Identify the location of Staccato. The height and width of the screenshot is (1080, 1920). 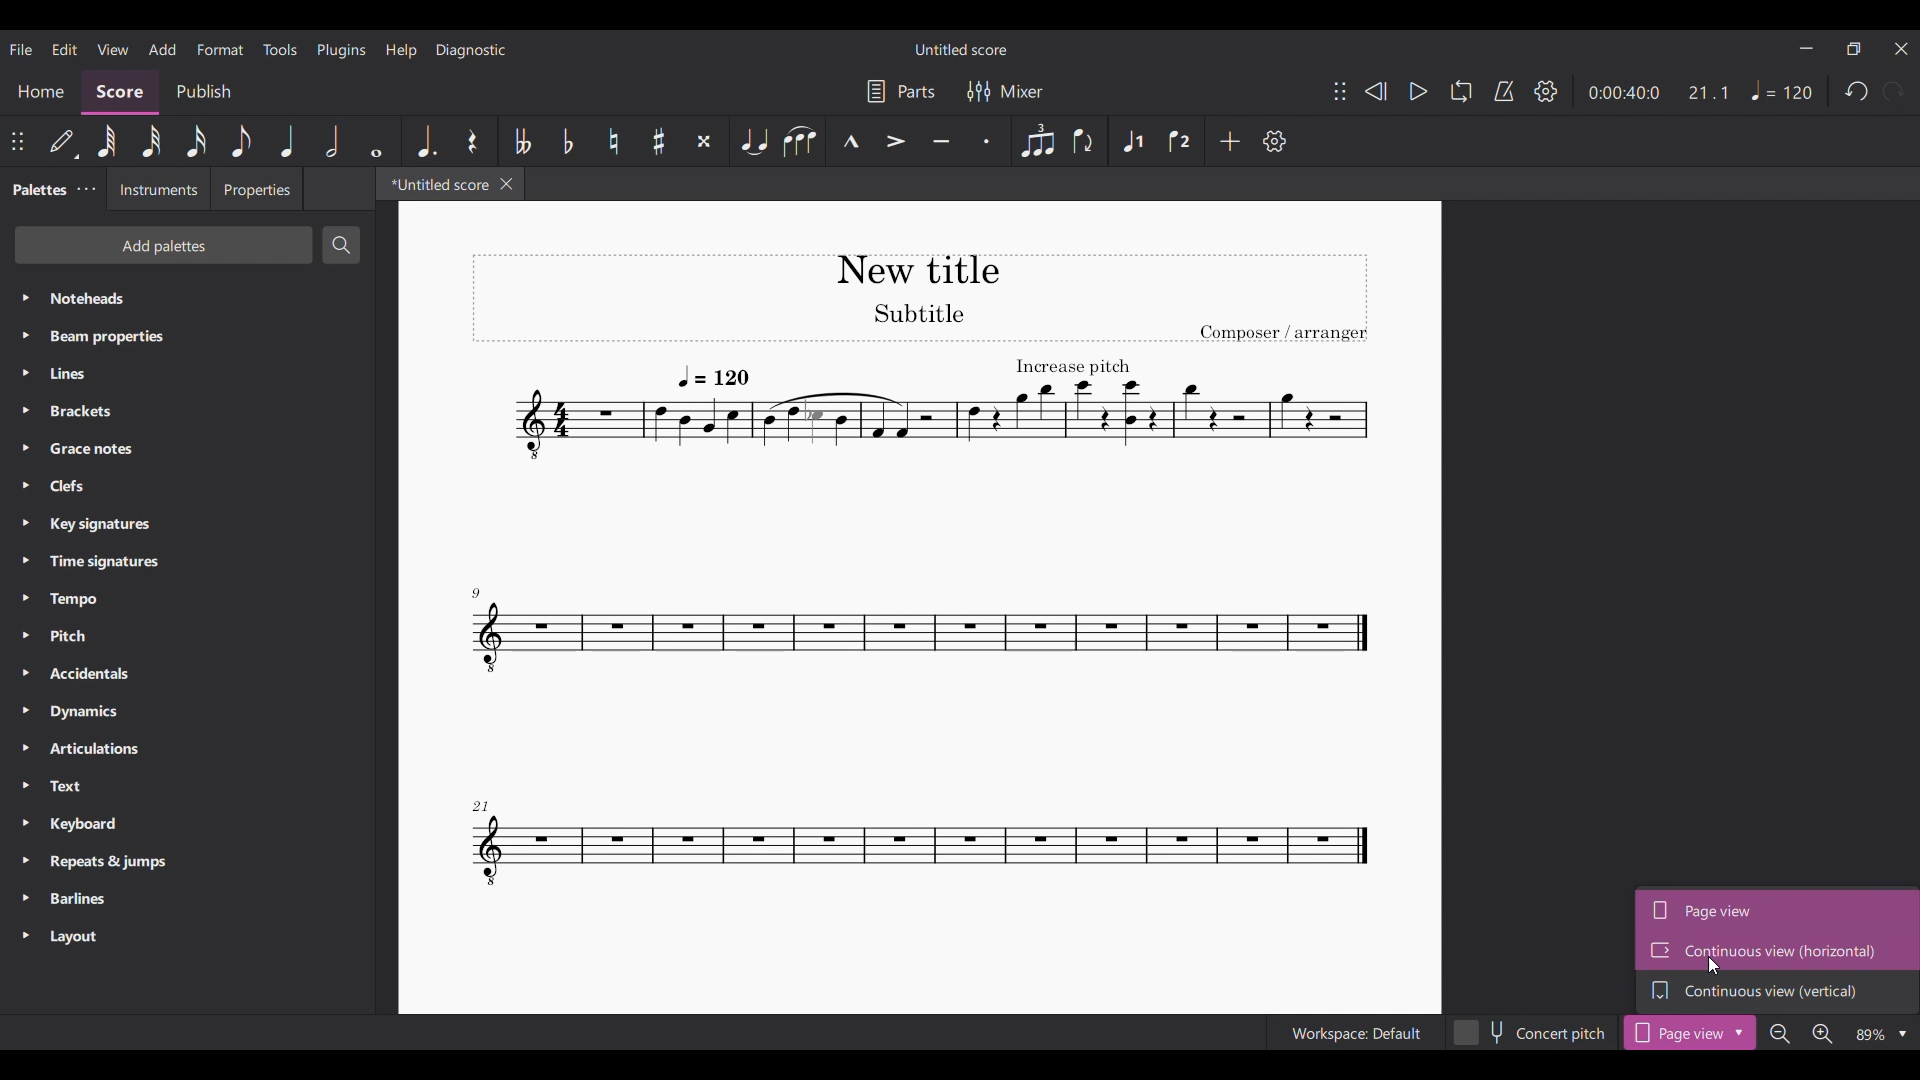
(987, 141).